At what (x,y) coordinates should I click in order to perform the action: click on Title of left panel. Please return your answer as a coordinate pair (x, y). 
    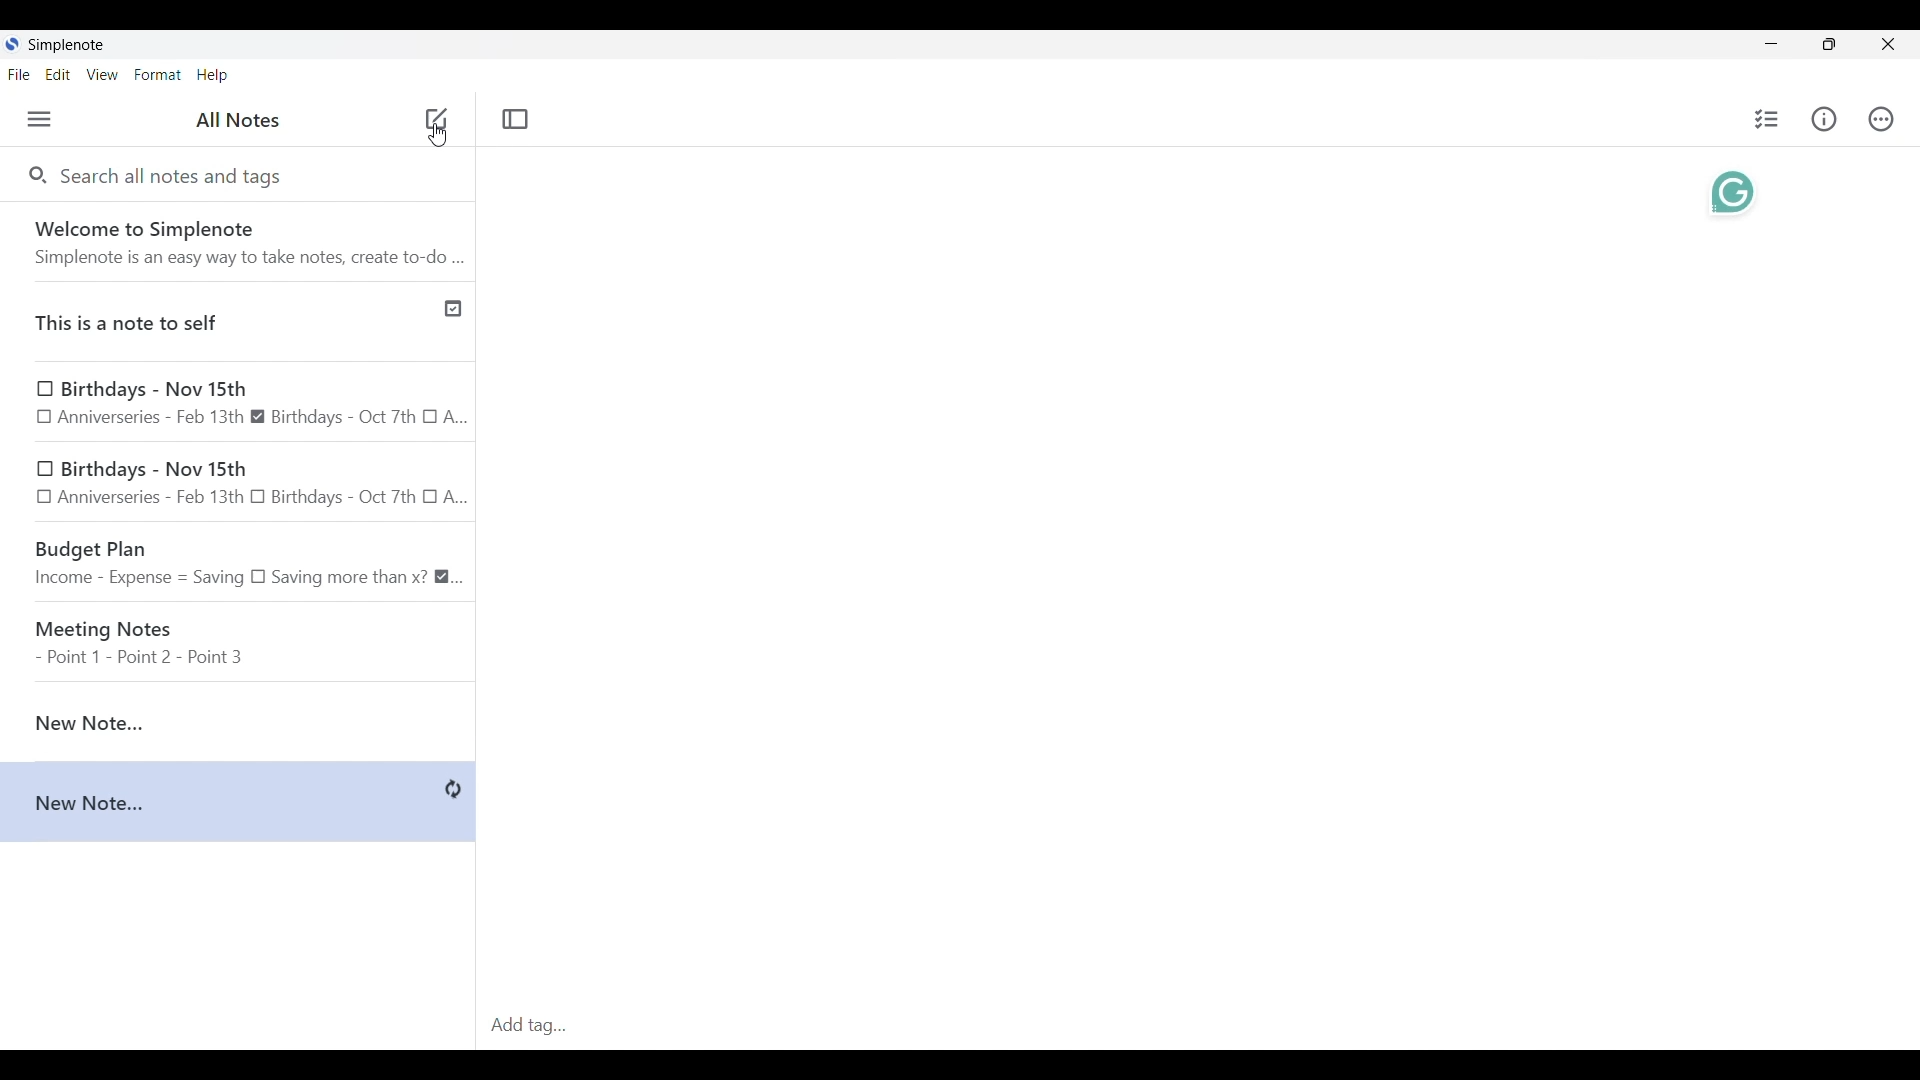
    Looking at the image, I should click on (237, 119).